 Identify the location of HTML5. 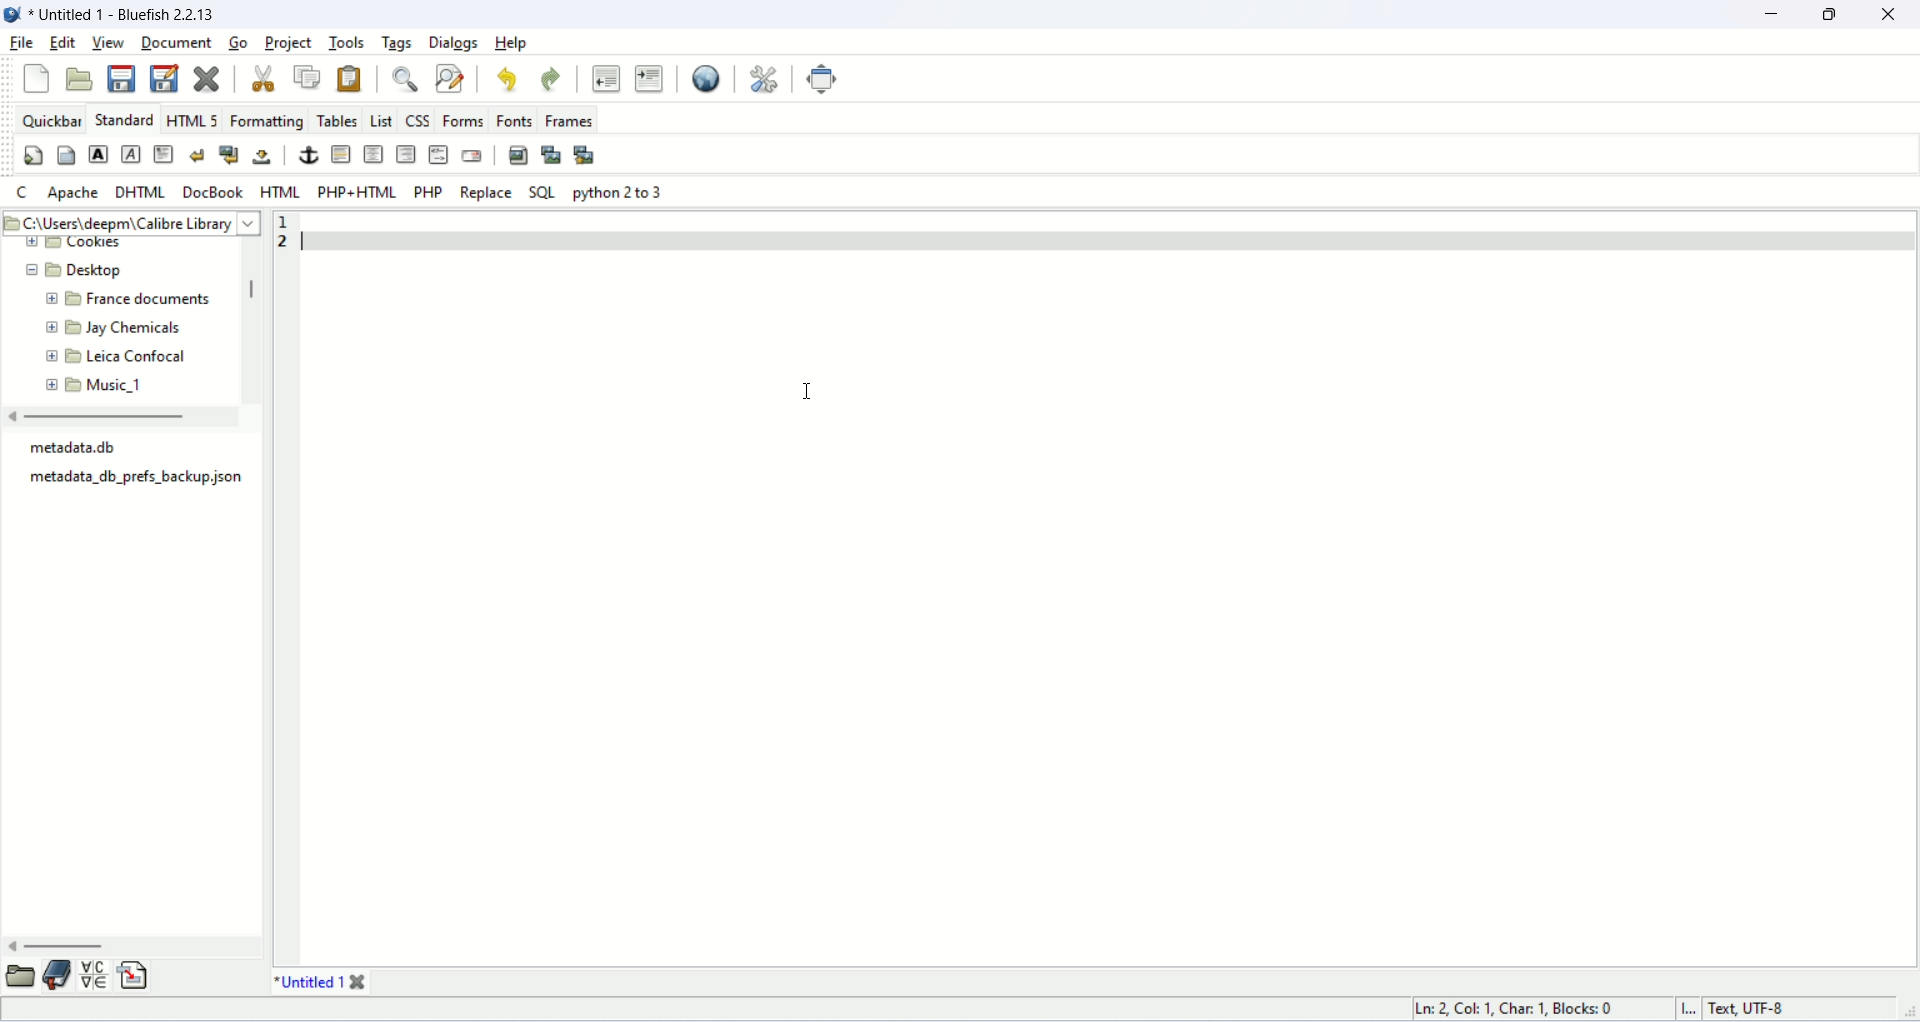
(193, 119).